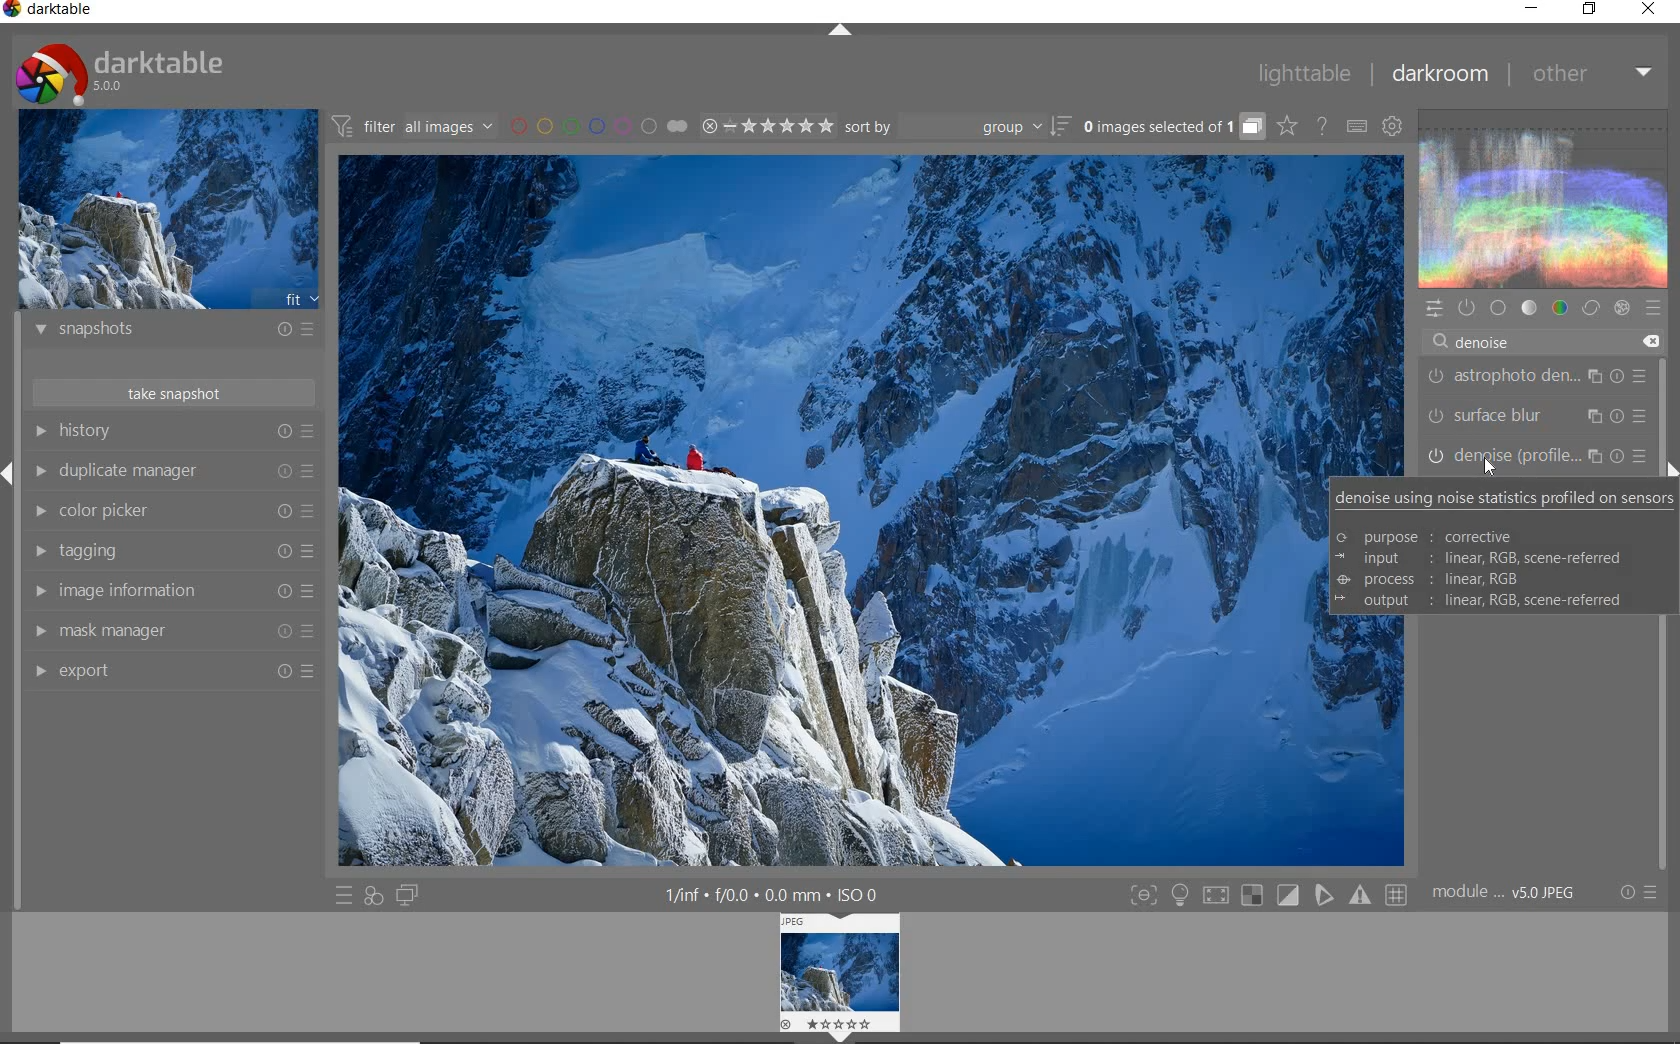  What do you see at coordinates (172, 552) in the screenshot?
I see `tagging` at bounding box center [172, 552].